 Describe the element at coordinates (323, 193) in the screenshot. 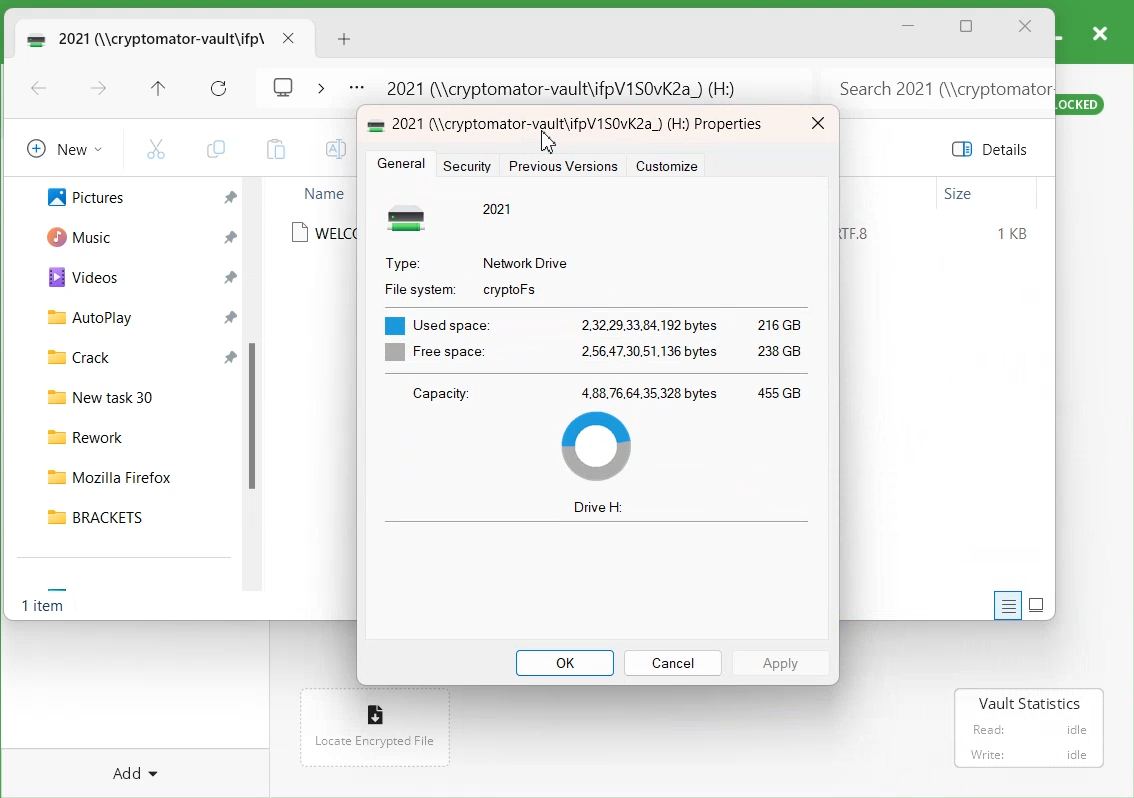

I see `Name` at that location.